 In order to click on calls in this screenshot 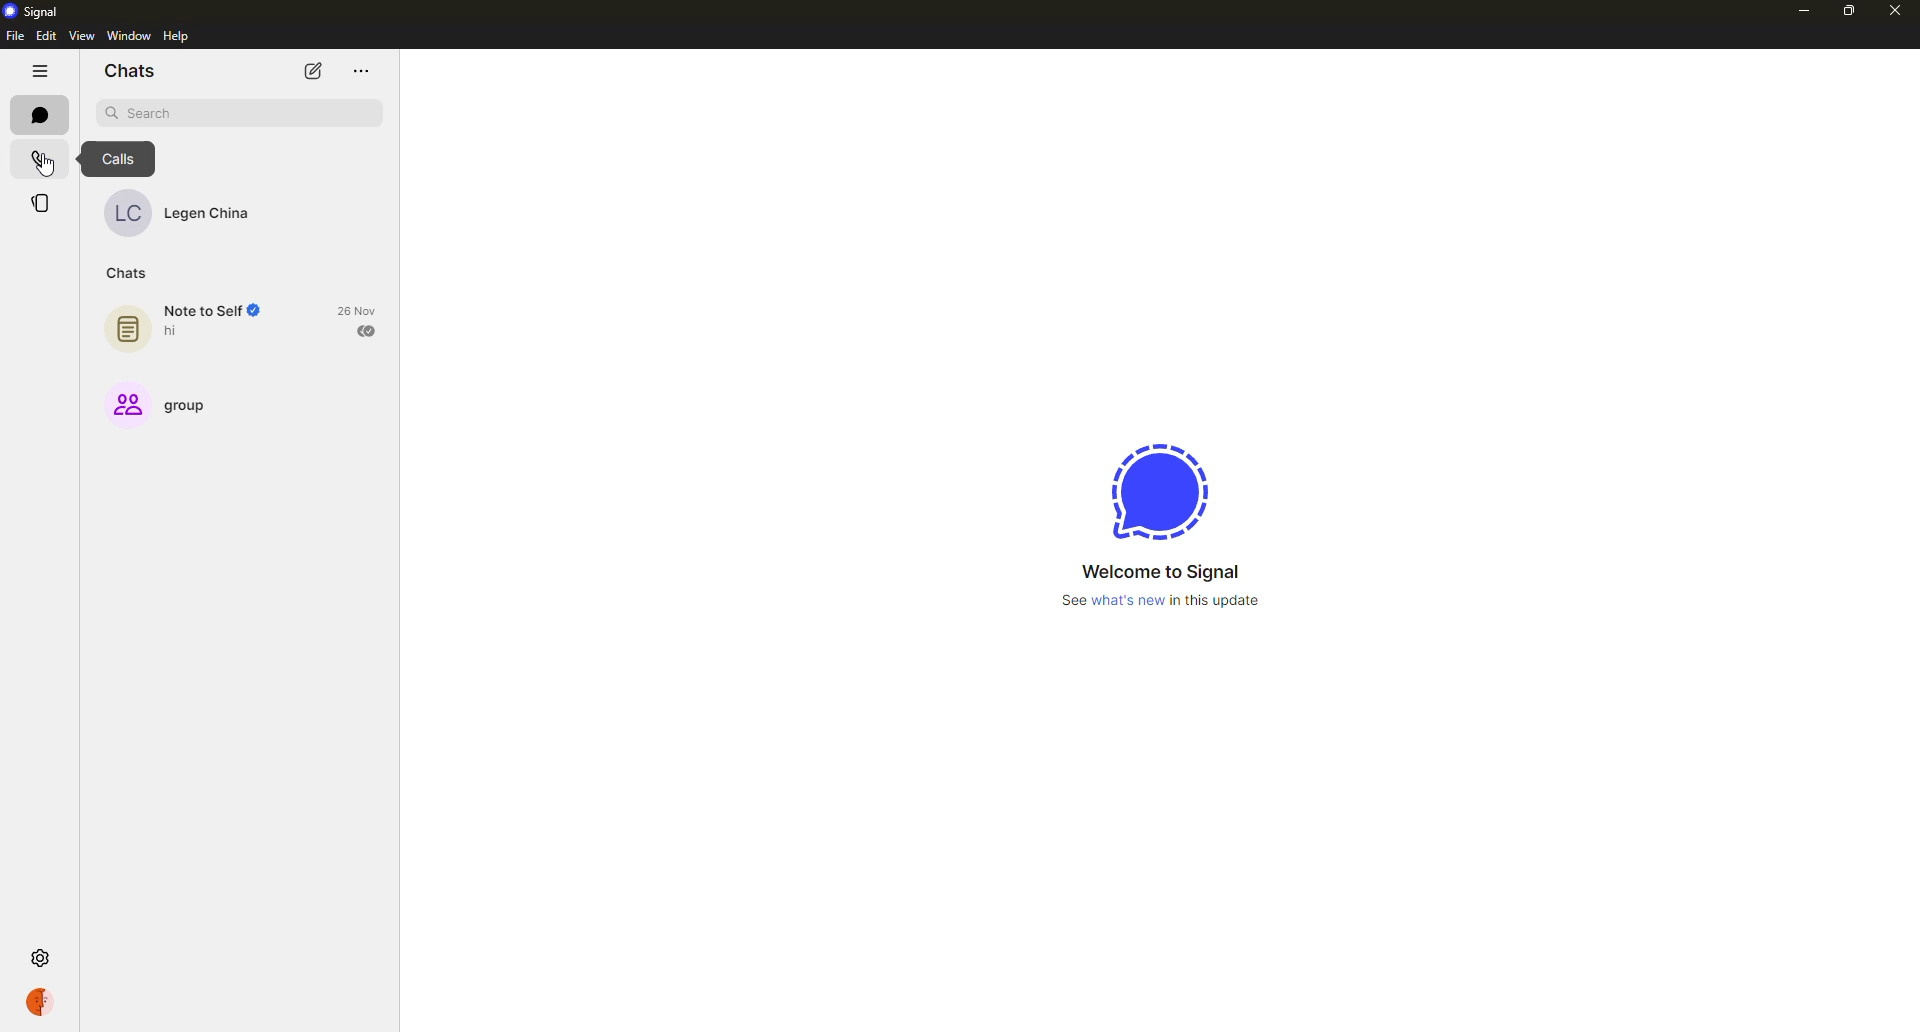, I will do `click(120, 159)`.